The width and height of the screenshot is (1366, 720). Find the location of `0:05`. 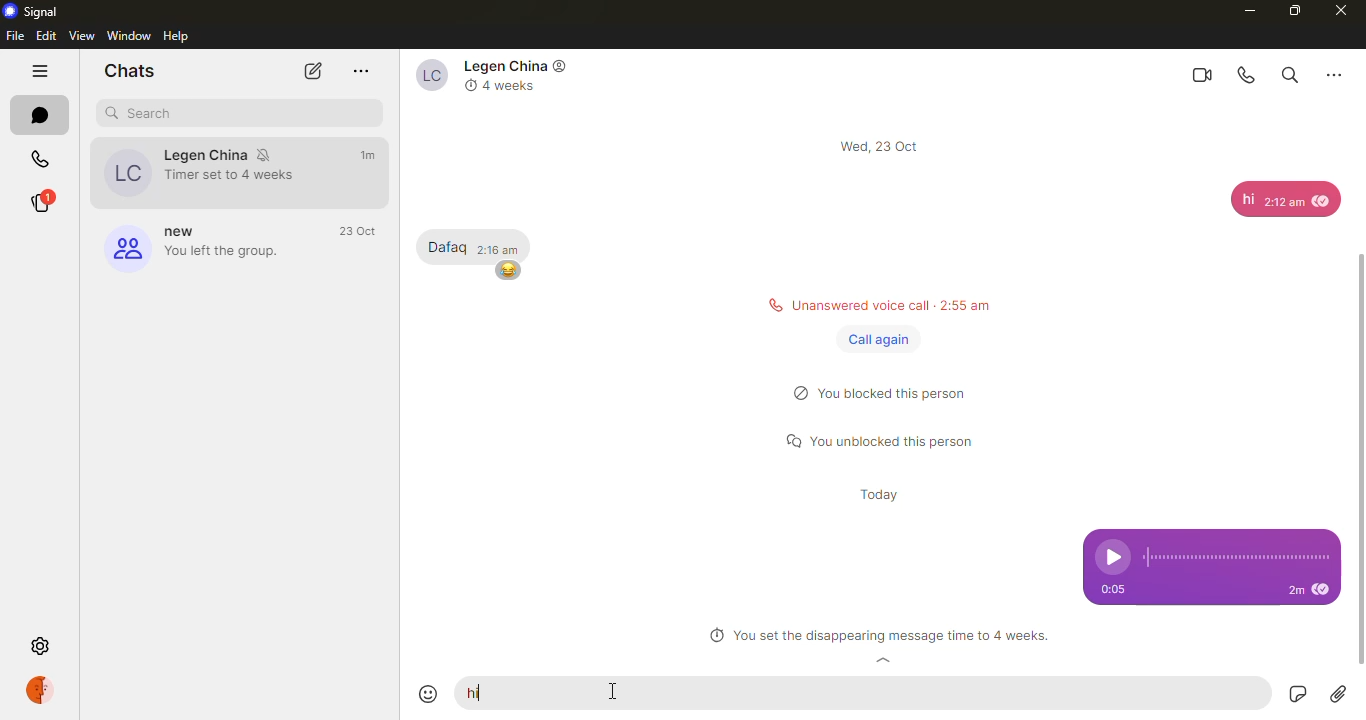

0:05 is located at coordinates (1120, 590).